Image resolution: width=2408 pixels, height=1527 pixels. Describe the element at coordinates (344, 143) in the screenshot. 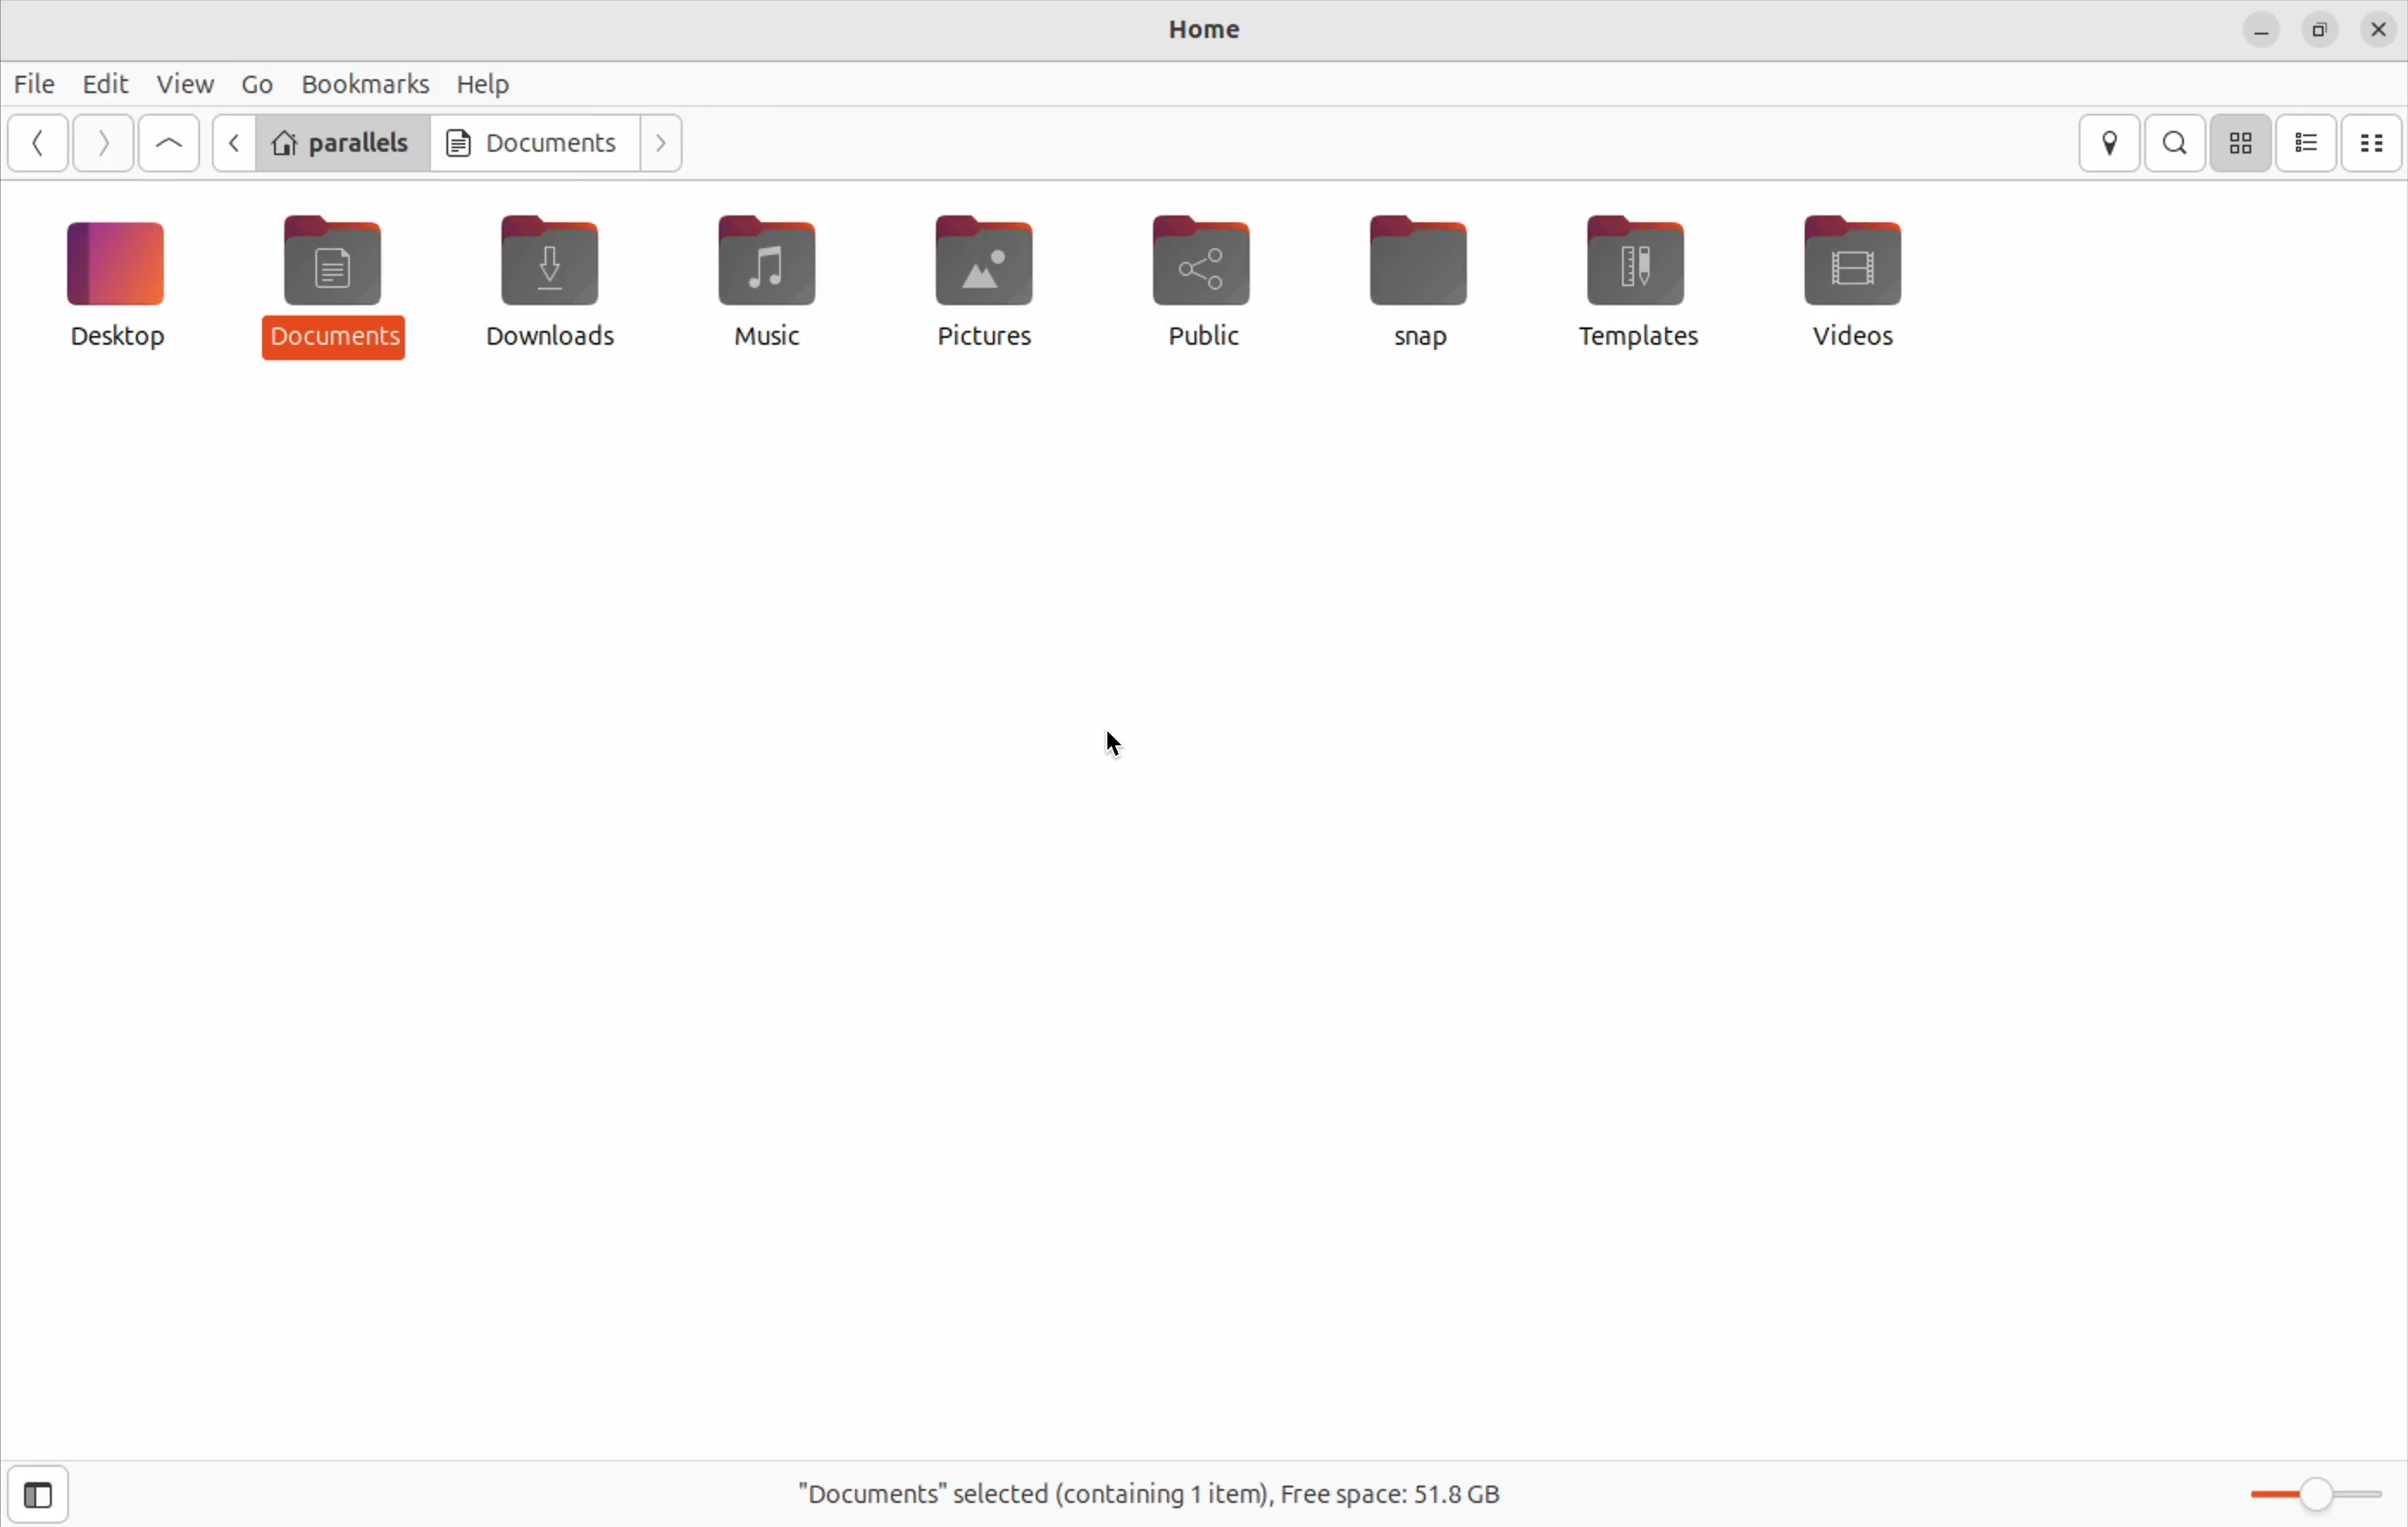

I see `parallels` at that location.